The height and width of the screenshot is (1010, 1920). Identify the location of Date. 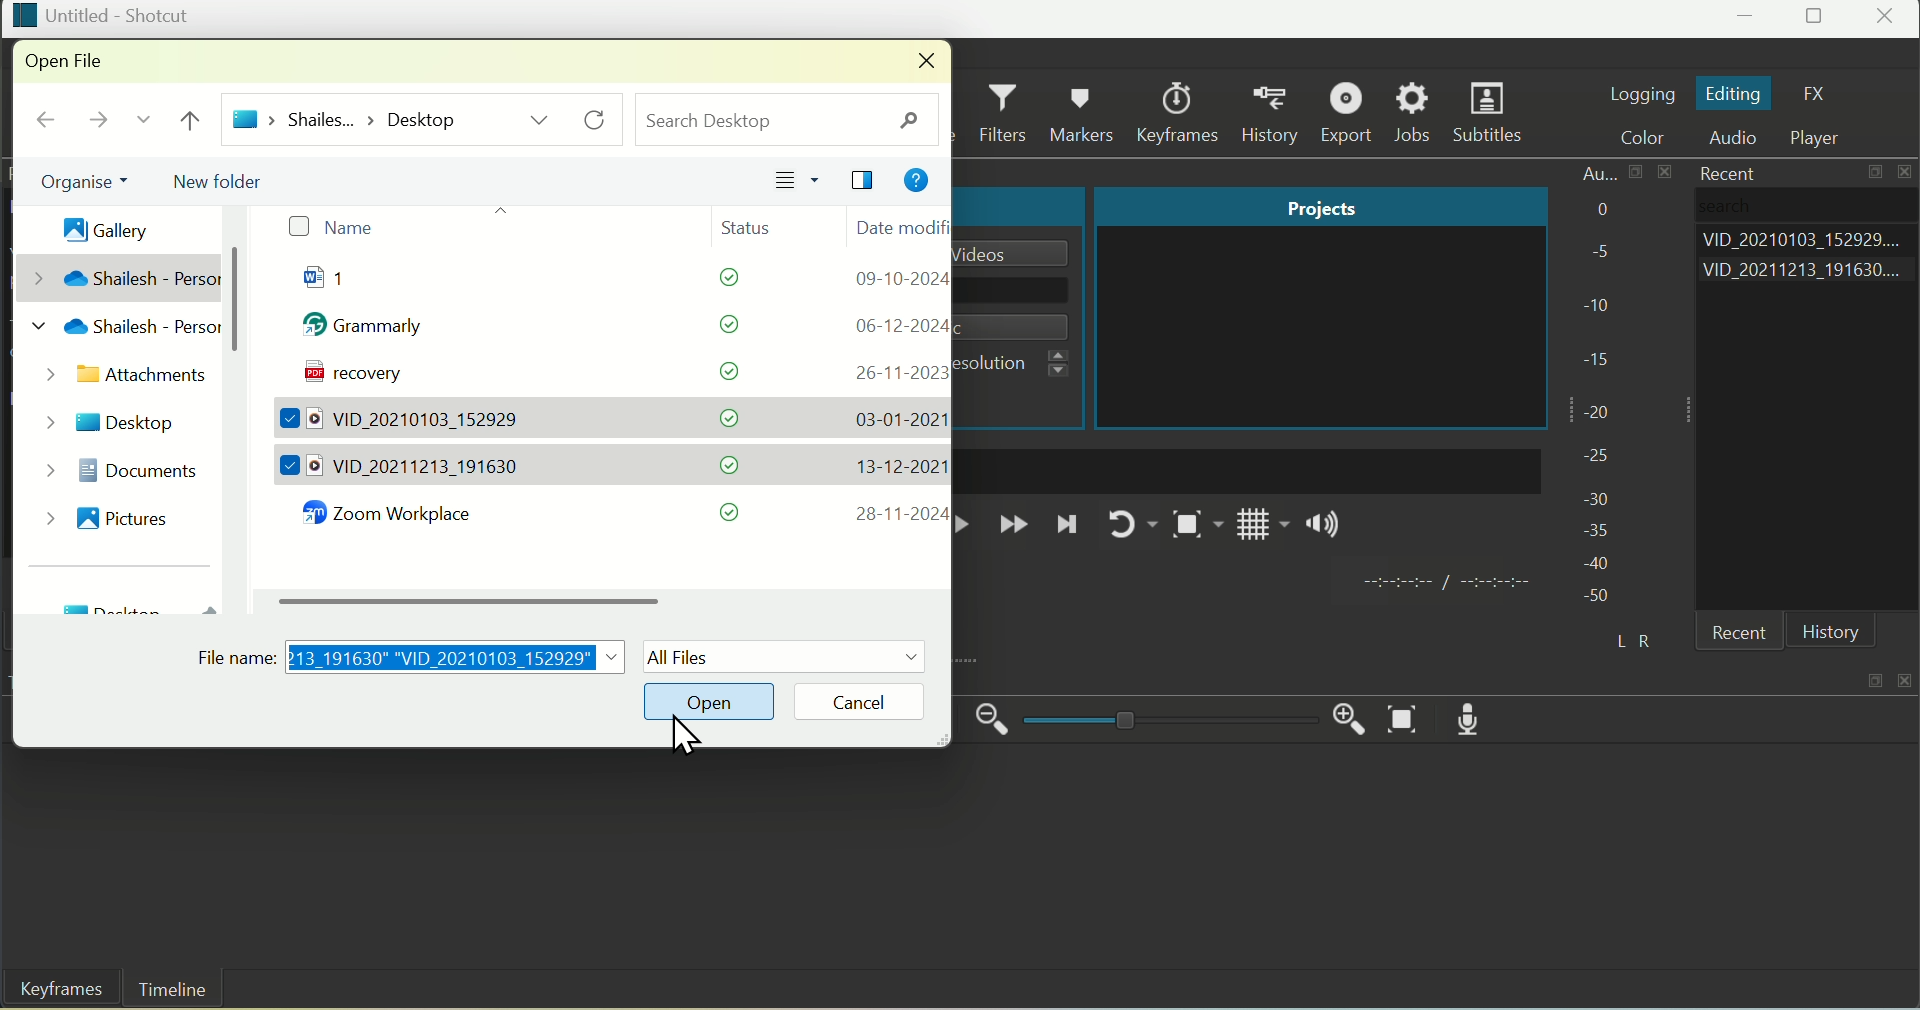
(899, 227).